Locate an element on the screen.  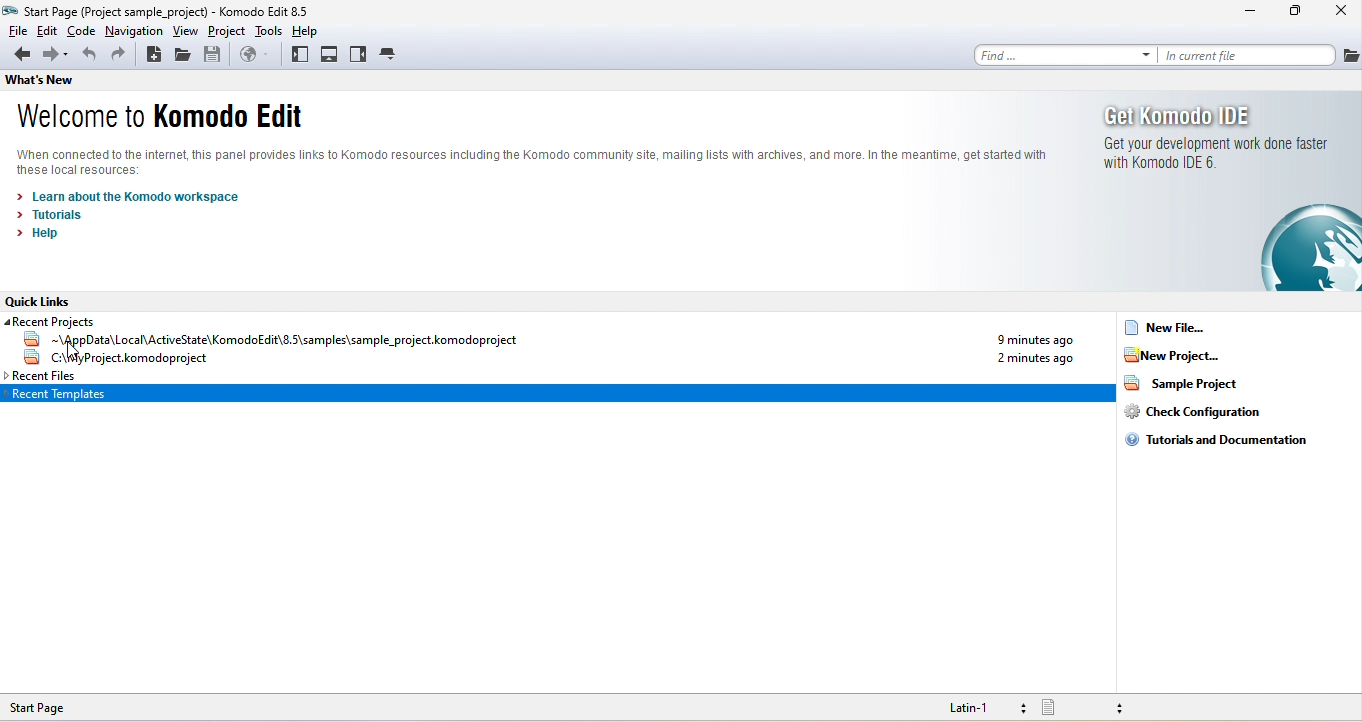
sample project is located at coordinates (1201, 389).